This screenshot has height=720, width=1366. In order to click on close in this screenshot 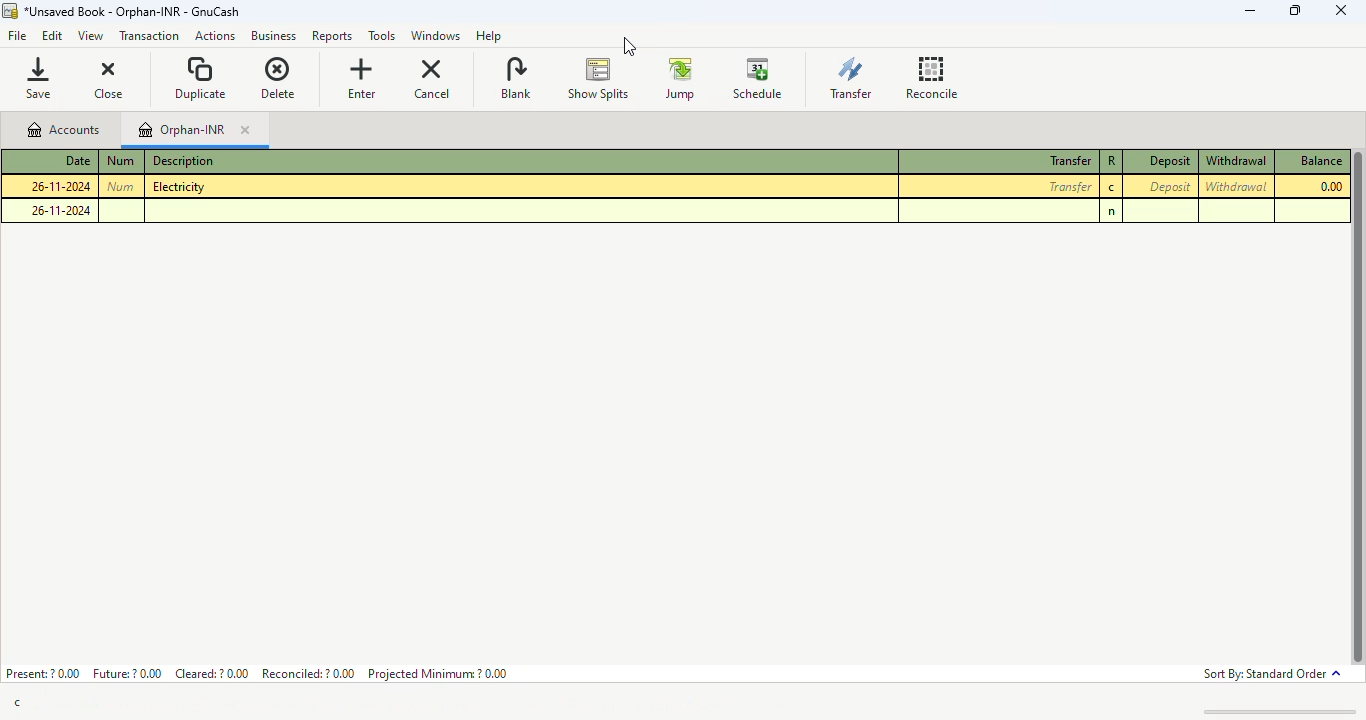, I will do `click(1340, 10)`.